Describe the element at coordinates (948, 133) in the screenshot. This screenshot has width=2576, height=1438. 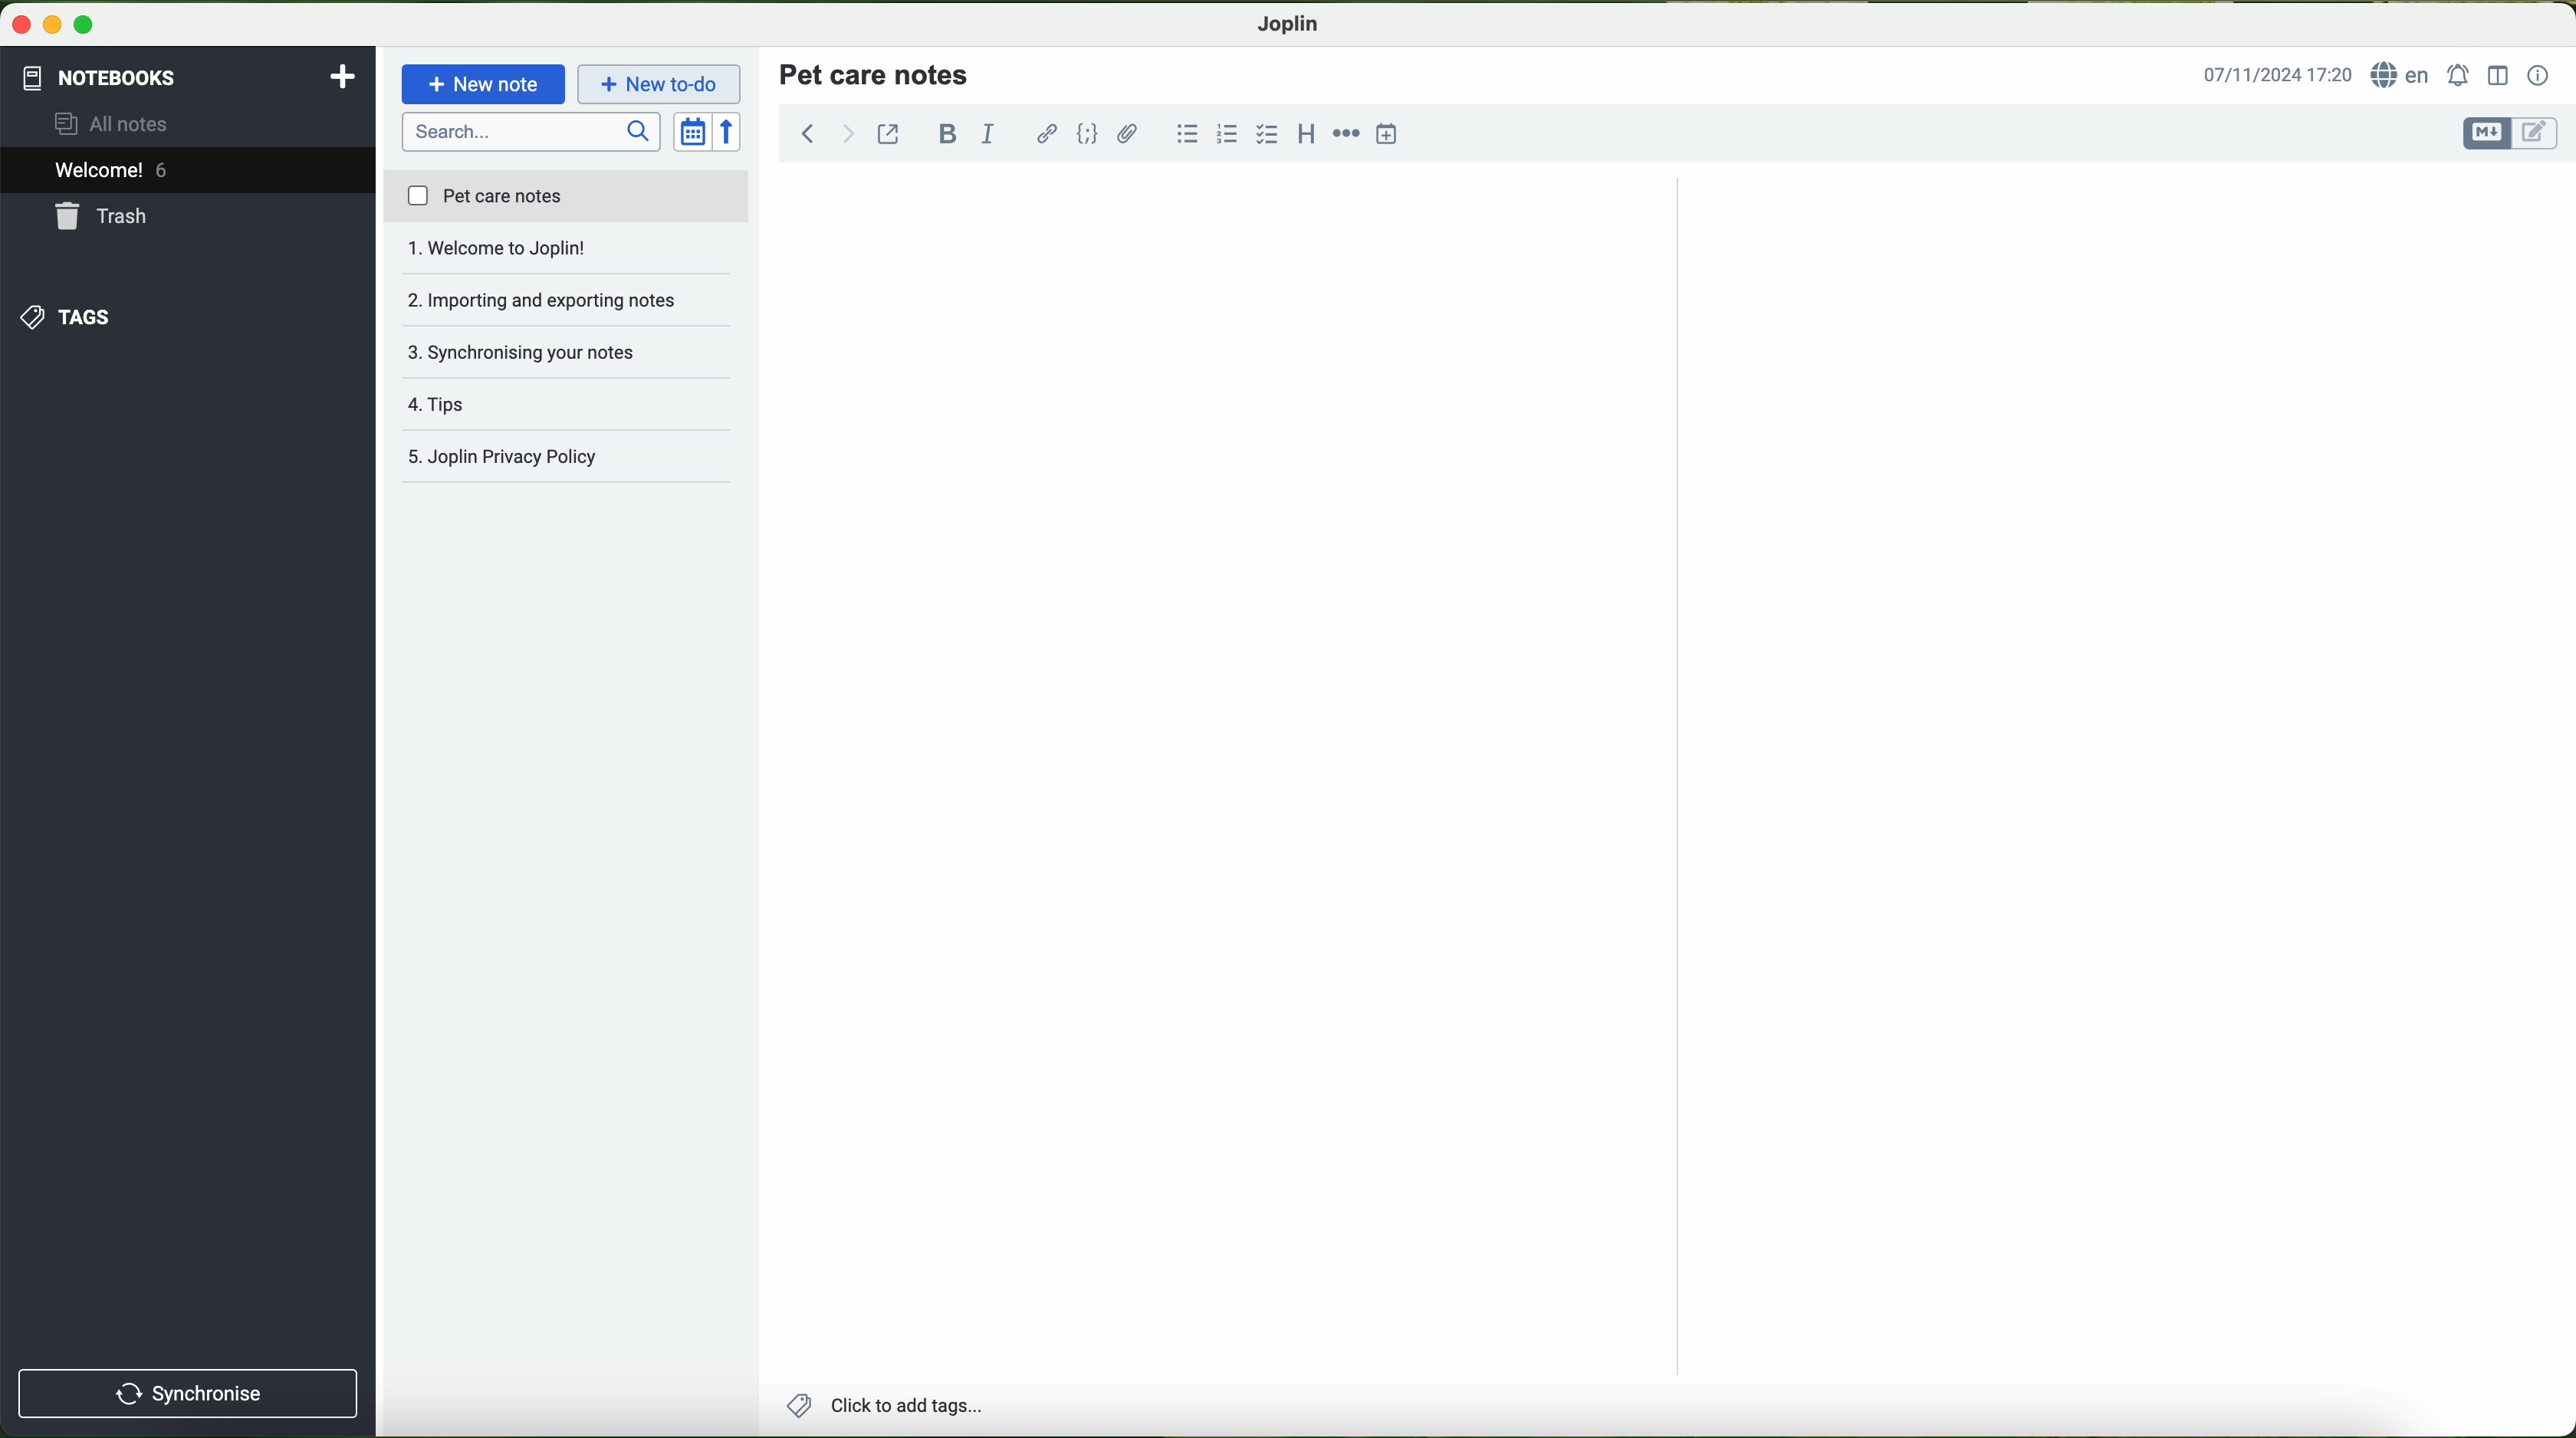
I see `bold` at that location.